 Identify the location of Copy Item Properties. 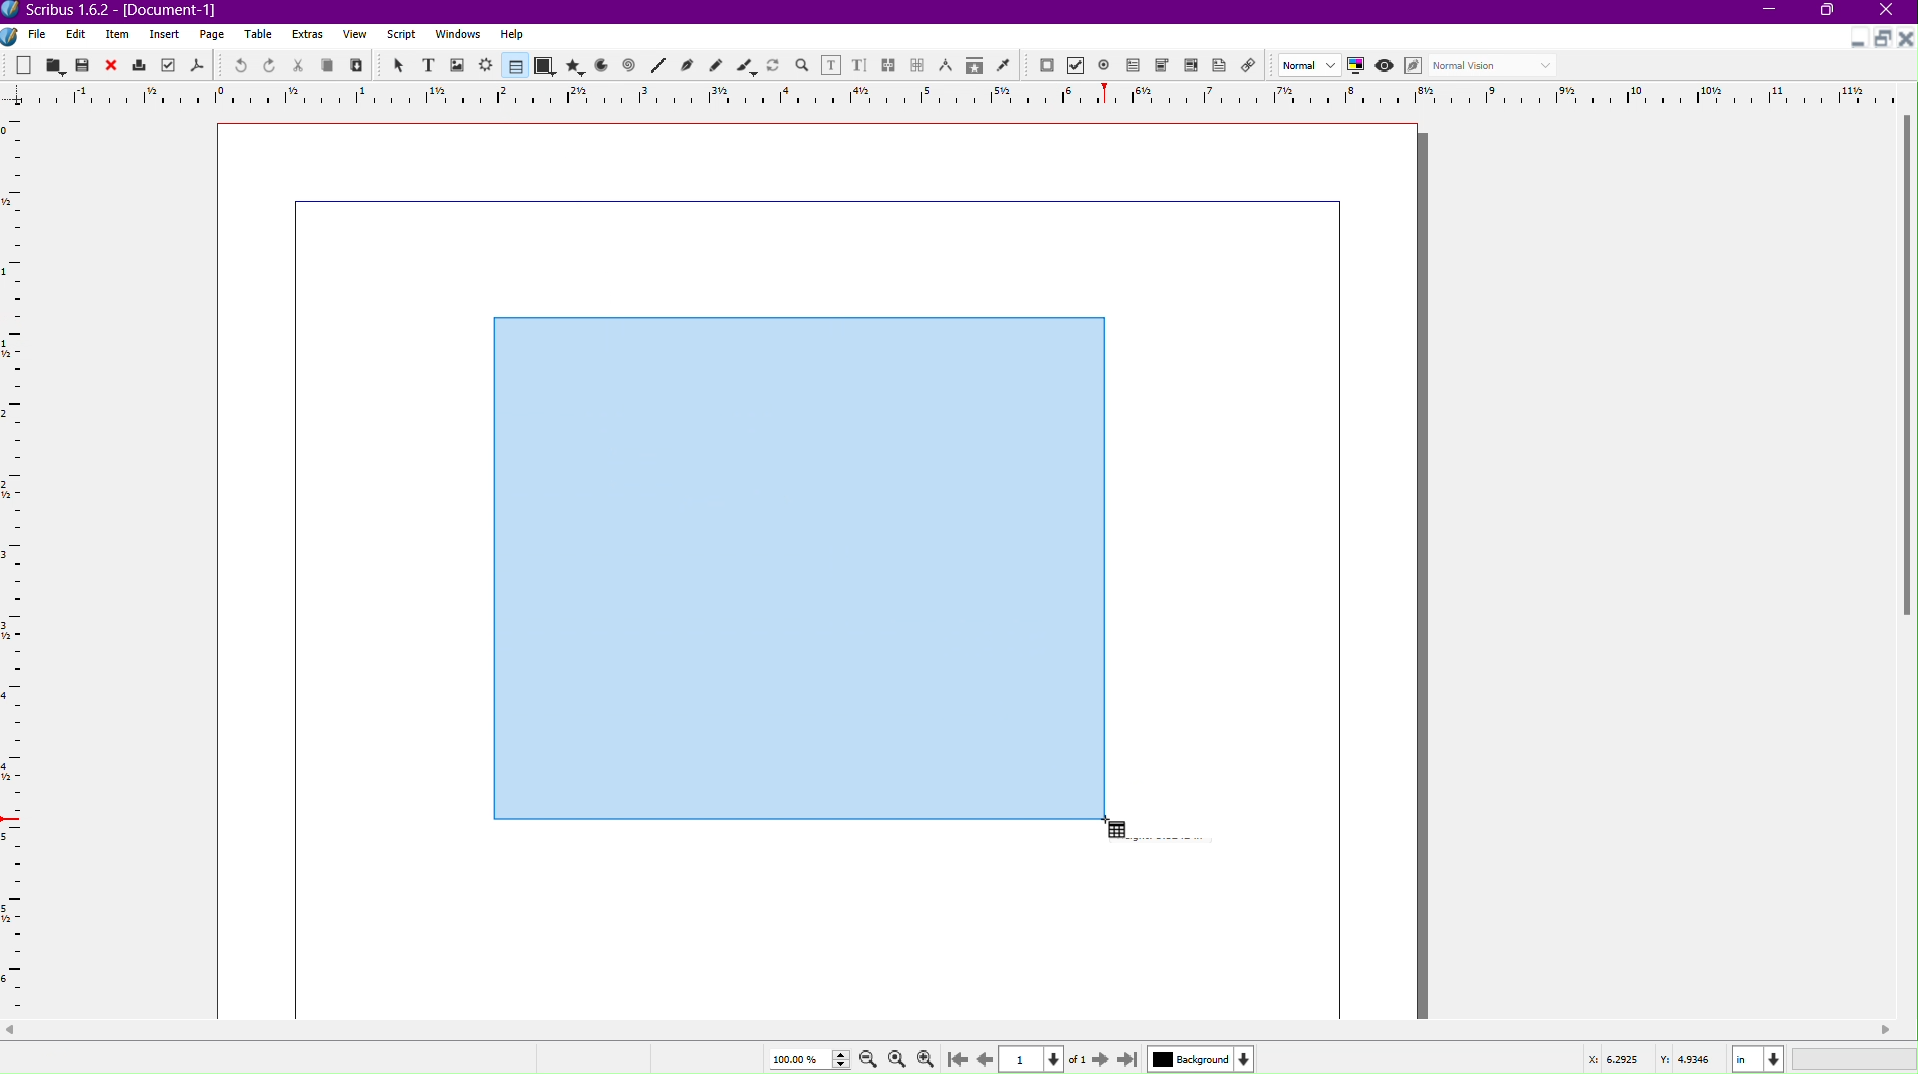
(973, 66).